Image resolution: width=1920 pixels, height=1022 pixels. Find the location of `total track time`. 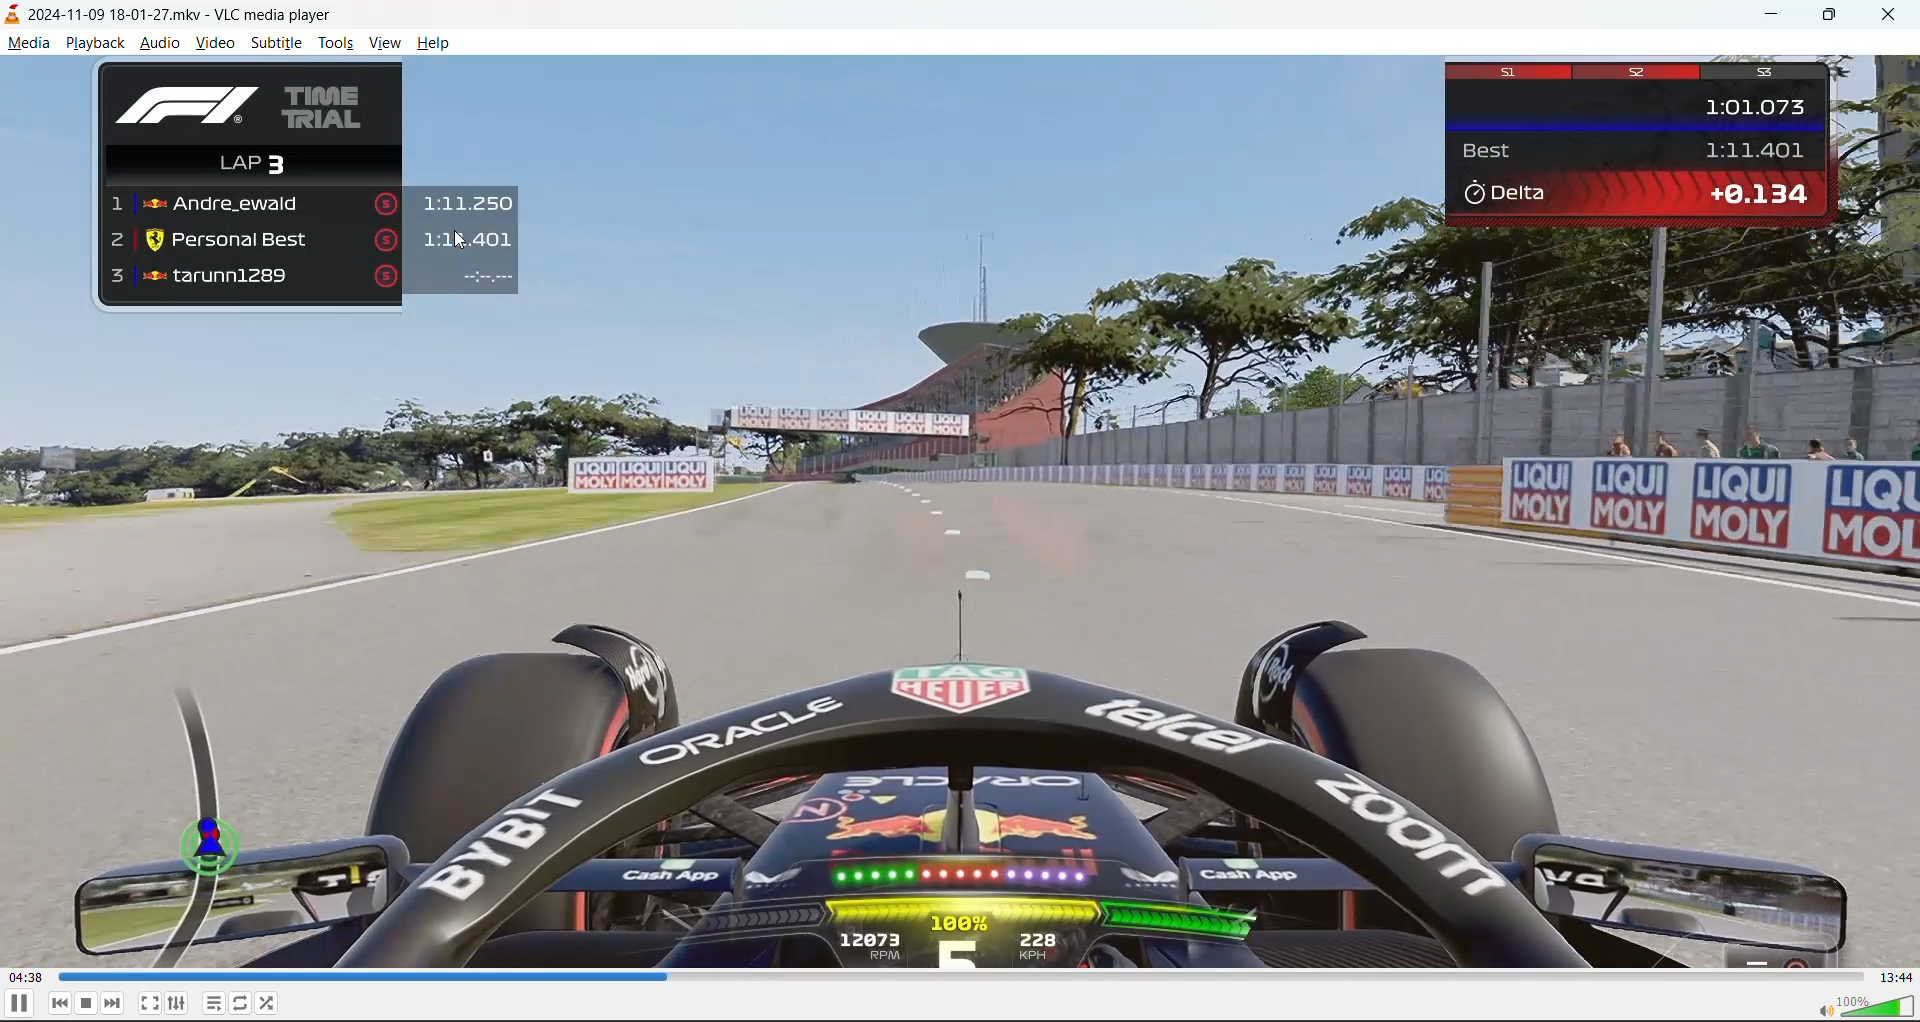

total track time is located at coordinates (1897, 977).